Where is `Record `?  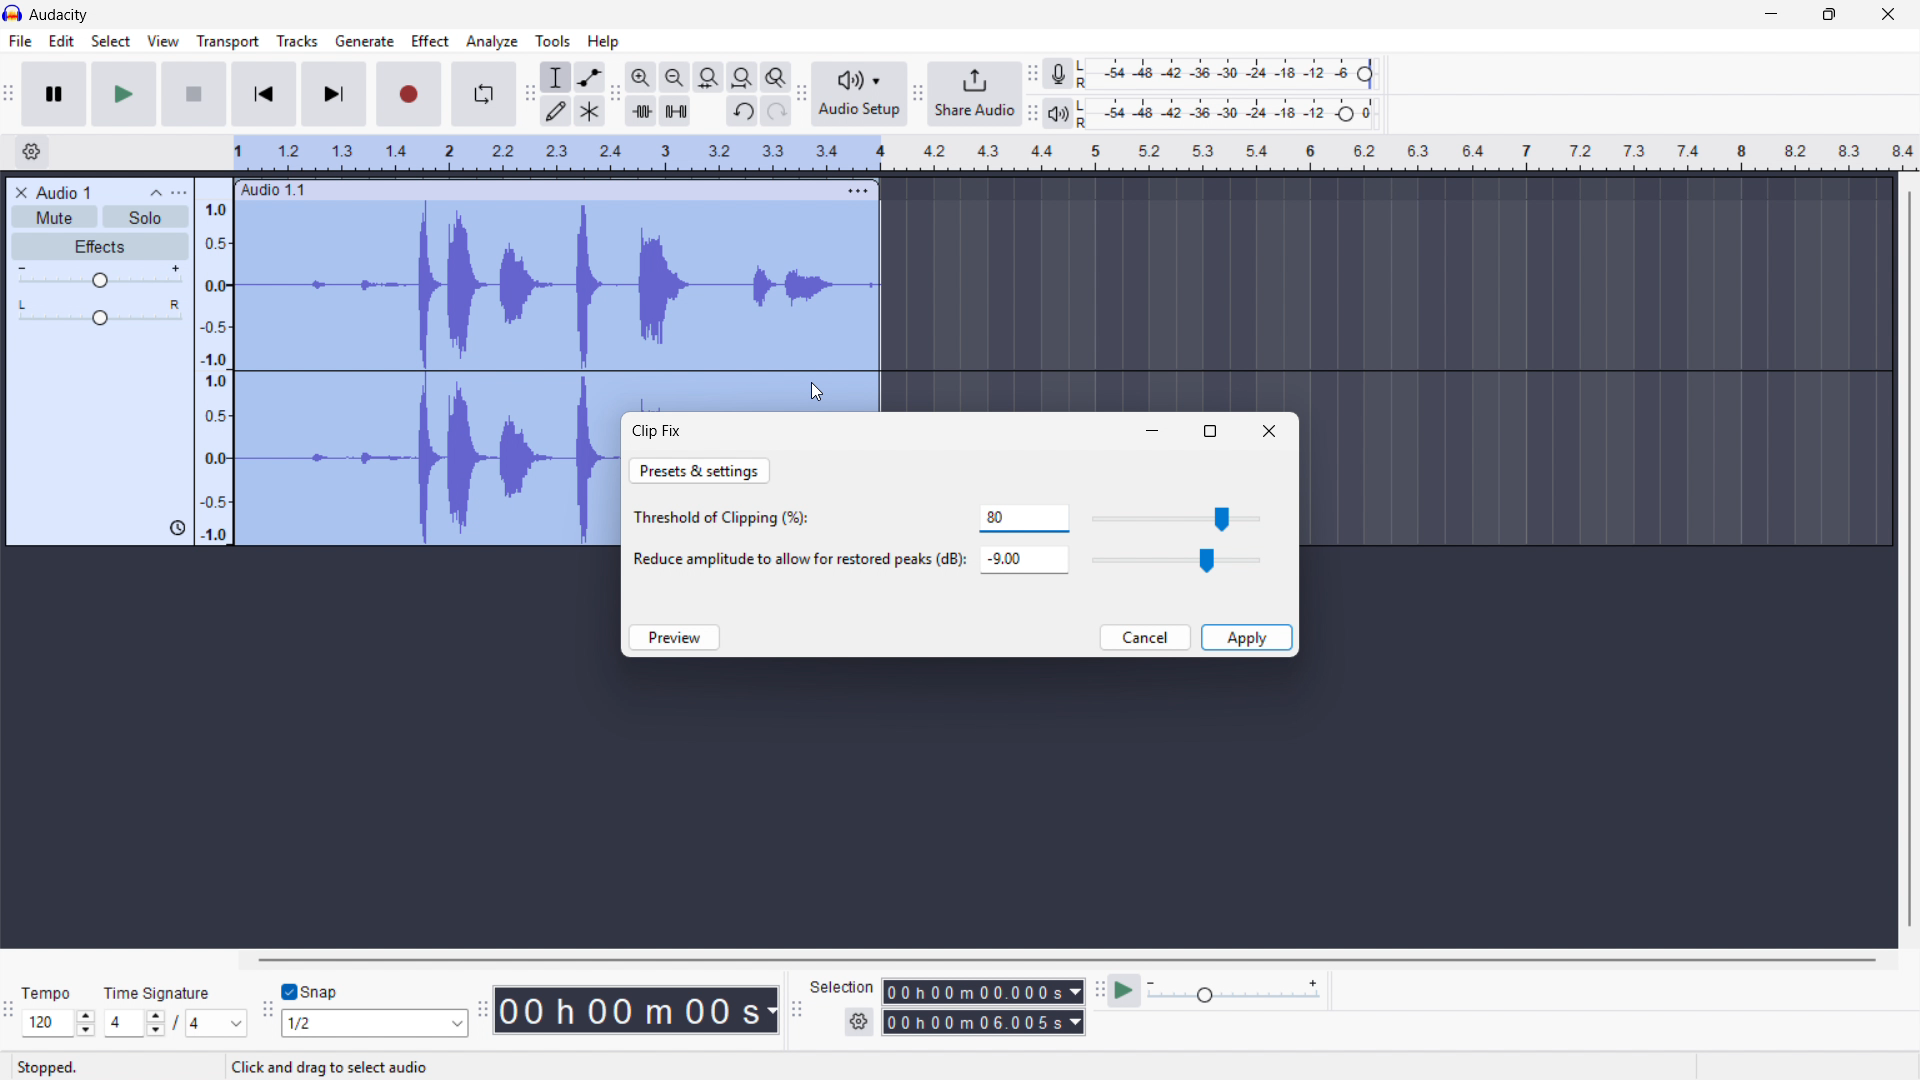 Record  is located at coordinates (410, 94).